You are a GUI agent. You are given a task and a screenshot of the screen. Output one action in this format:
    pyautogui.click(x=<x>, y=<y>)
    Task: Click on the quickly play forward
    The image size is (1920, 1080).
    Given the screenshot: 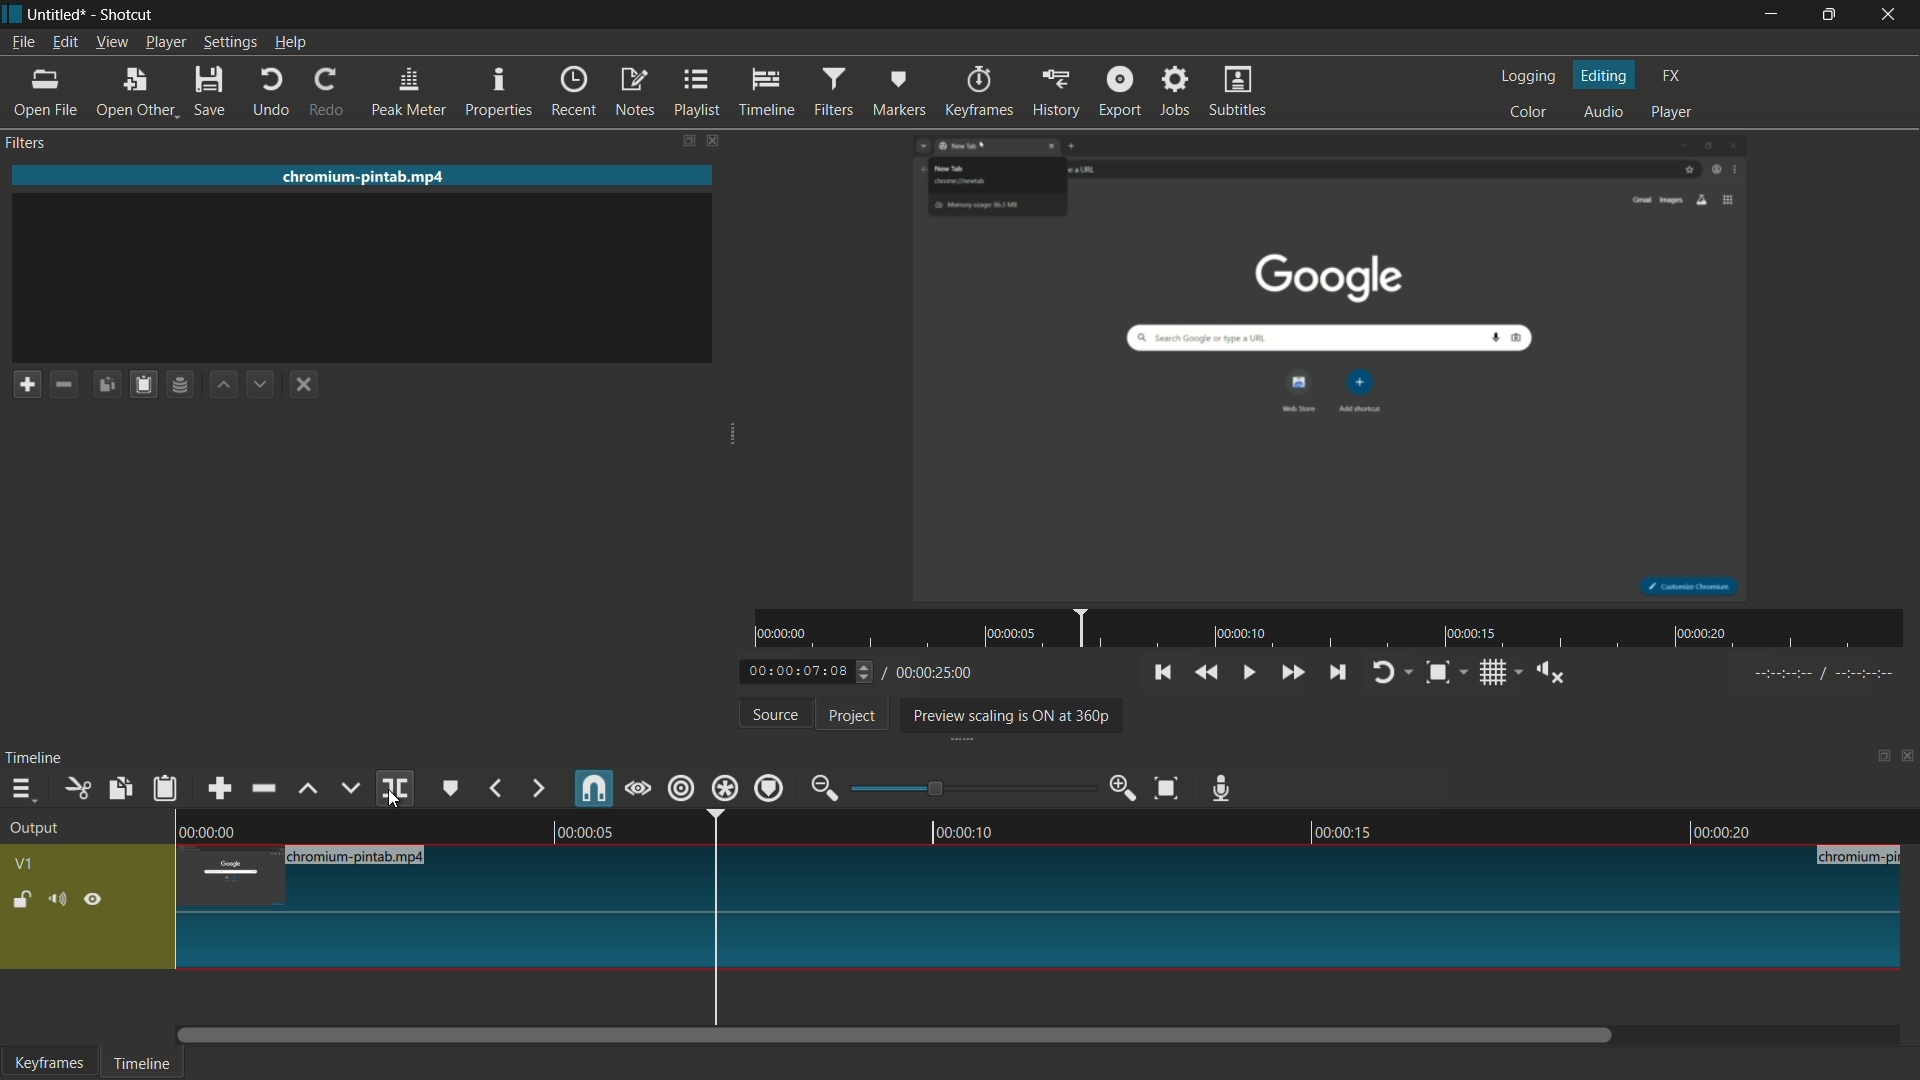 What is the action you would take?
    pyautogui.click(x=1292, y=673)
    